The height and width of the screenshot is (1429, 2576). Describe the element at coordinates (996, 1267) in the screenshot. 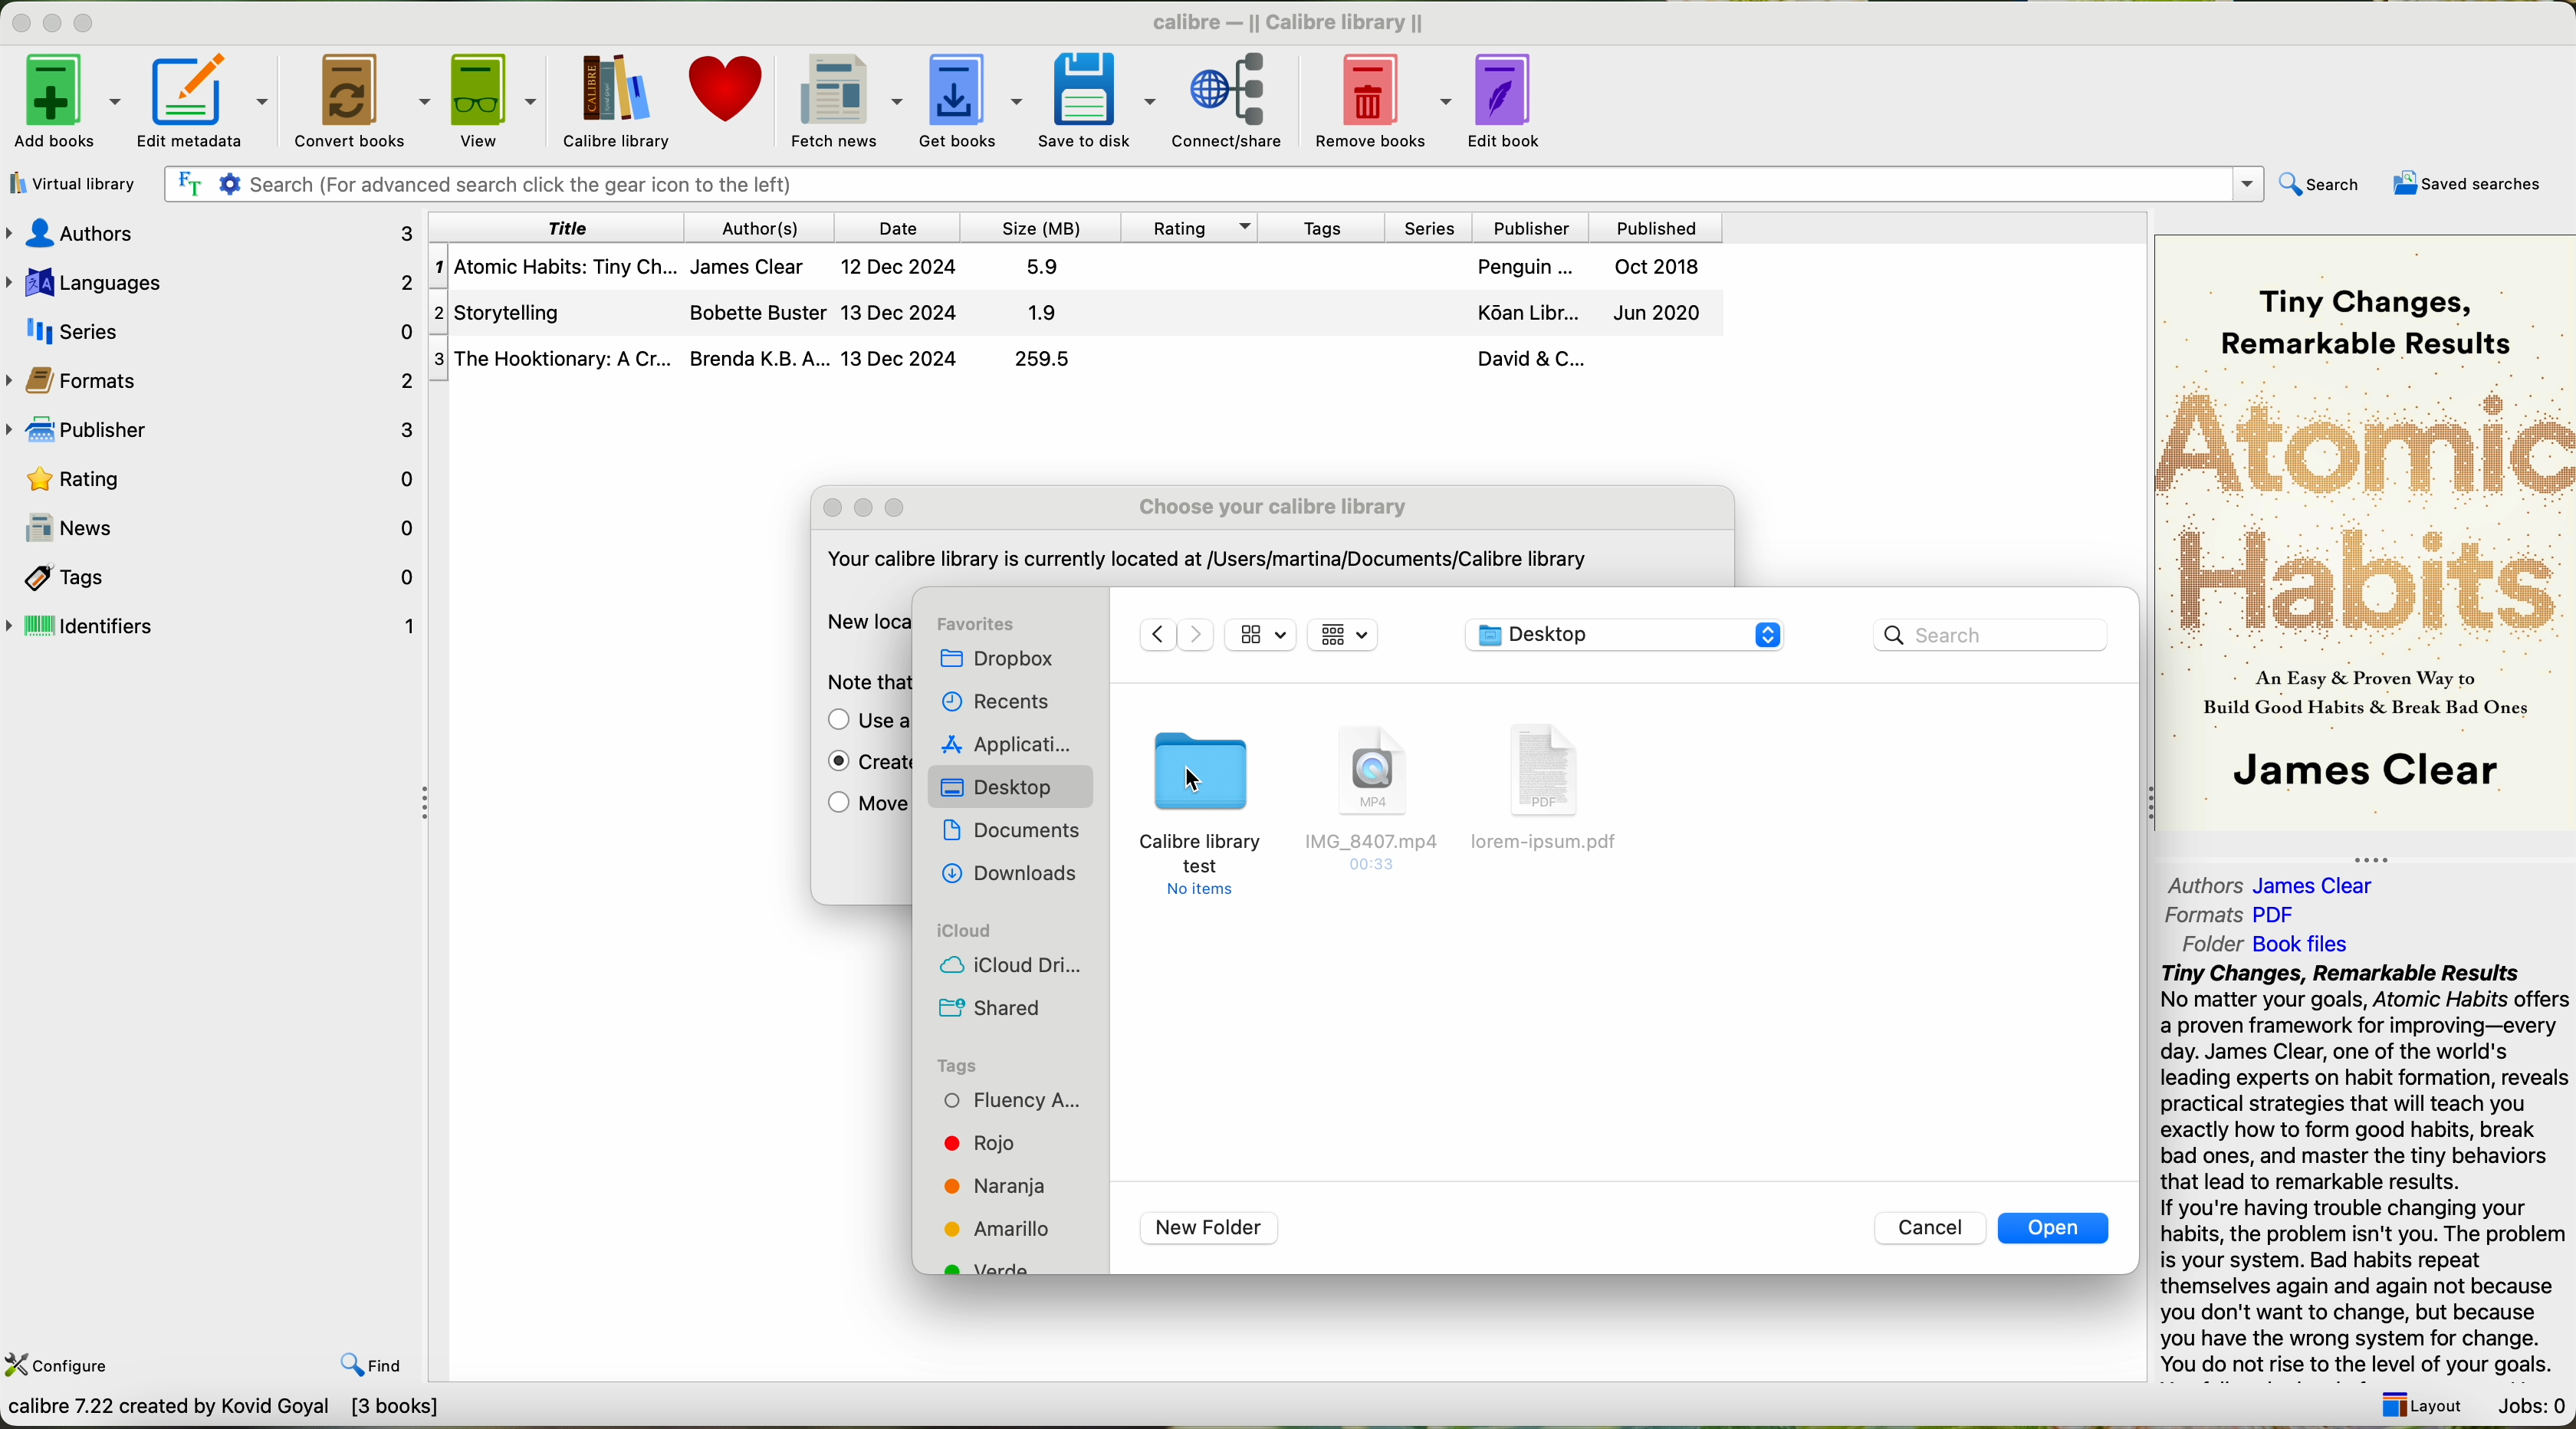

I see `green tag` at that location.